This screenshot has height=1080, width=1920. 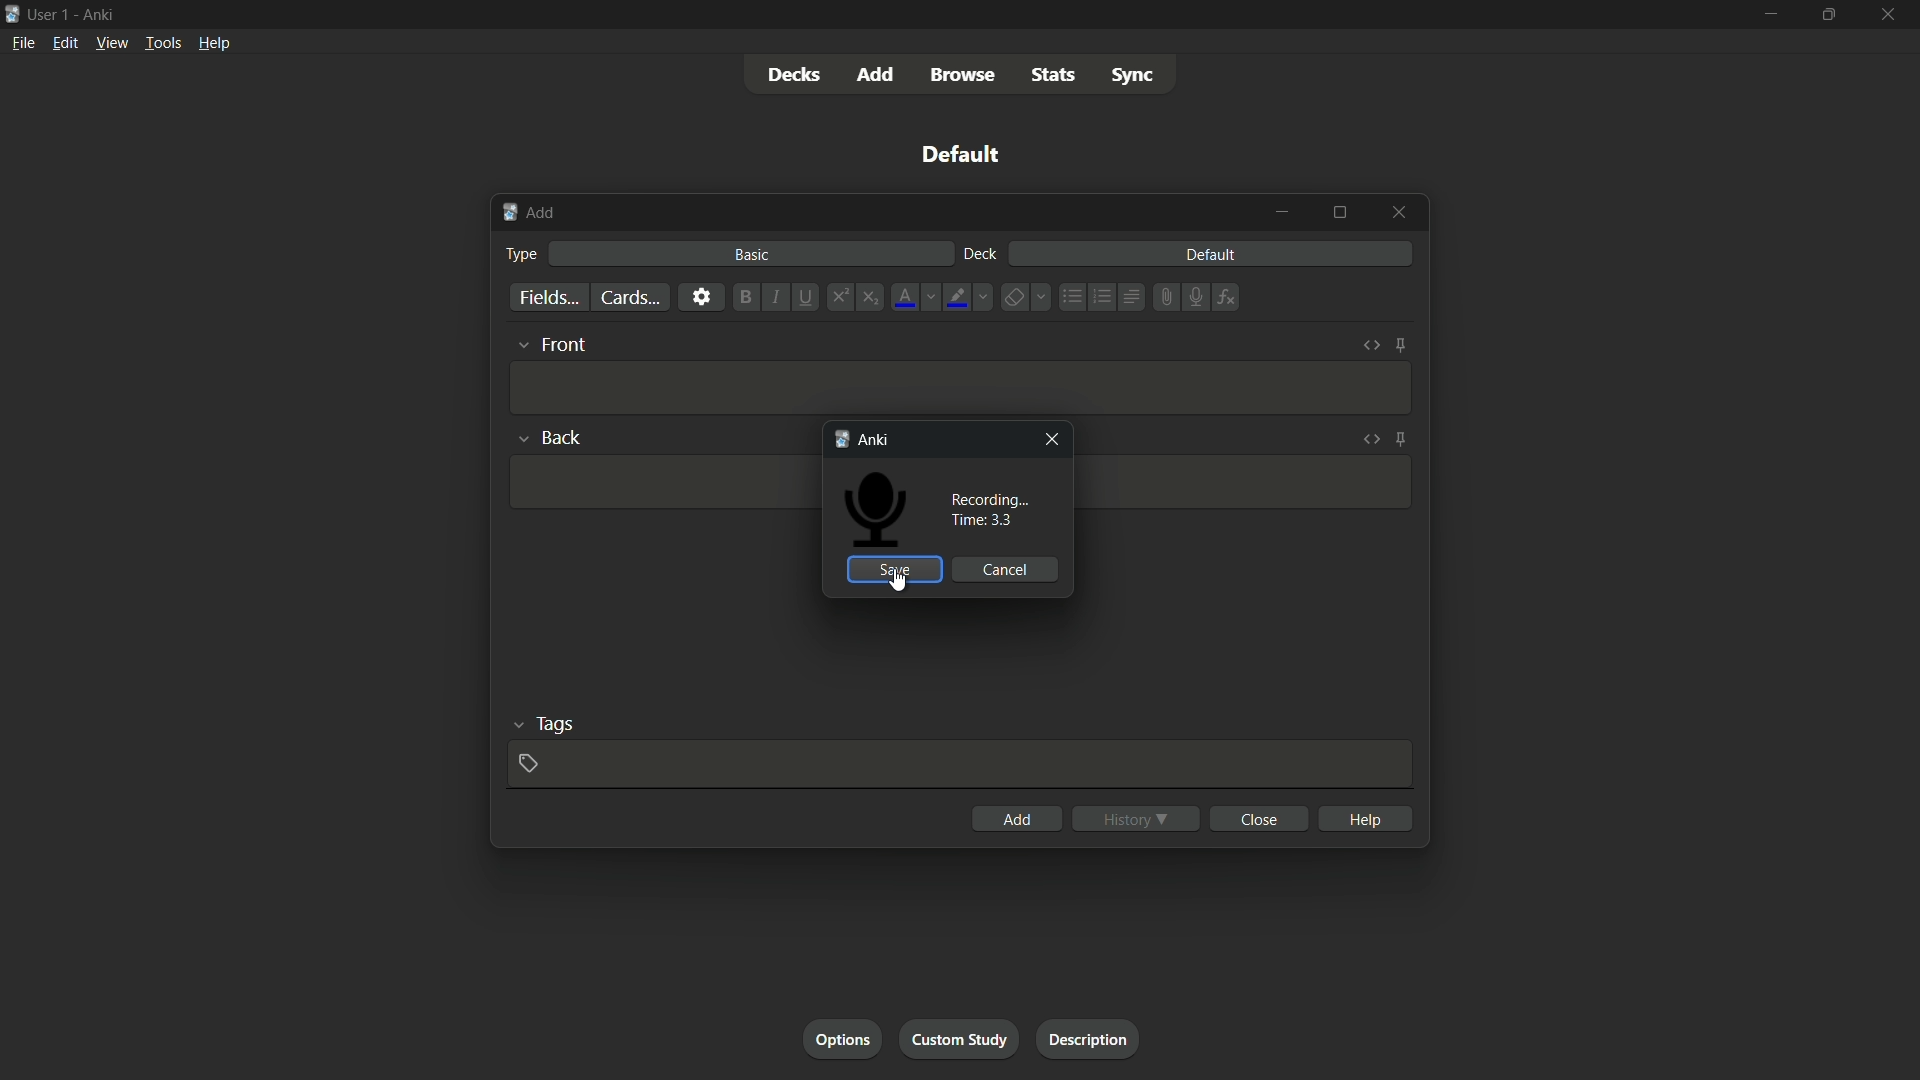 What do you see at coordinates (794, 75) in the screenshot?
I see `decks` at bounding box center [794, 75].